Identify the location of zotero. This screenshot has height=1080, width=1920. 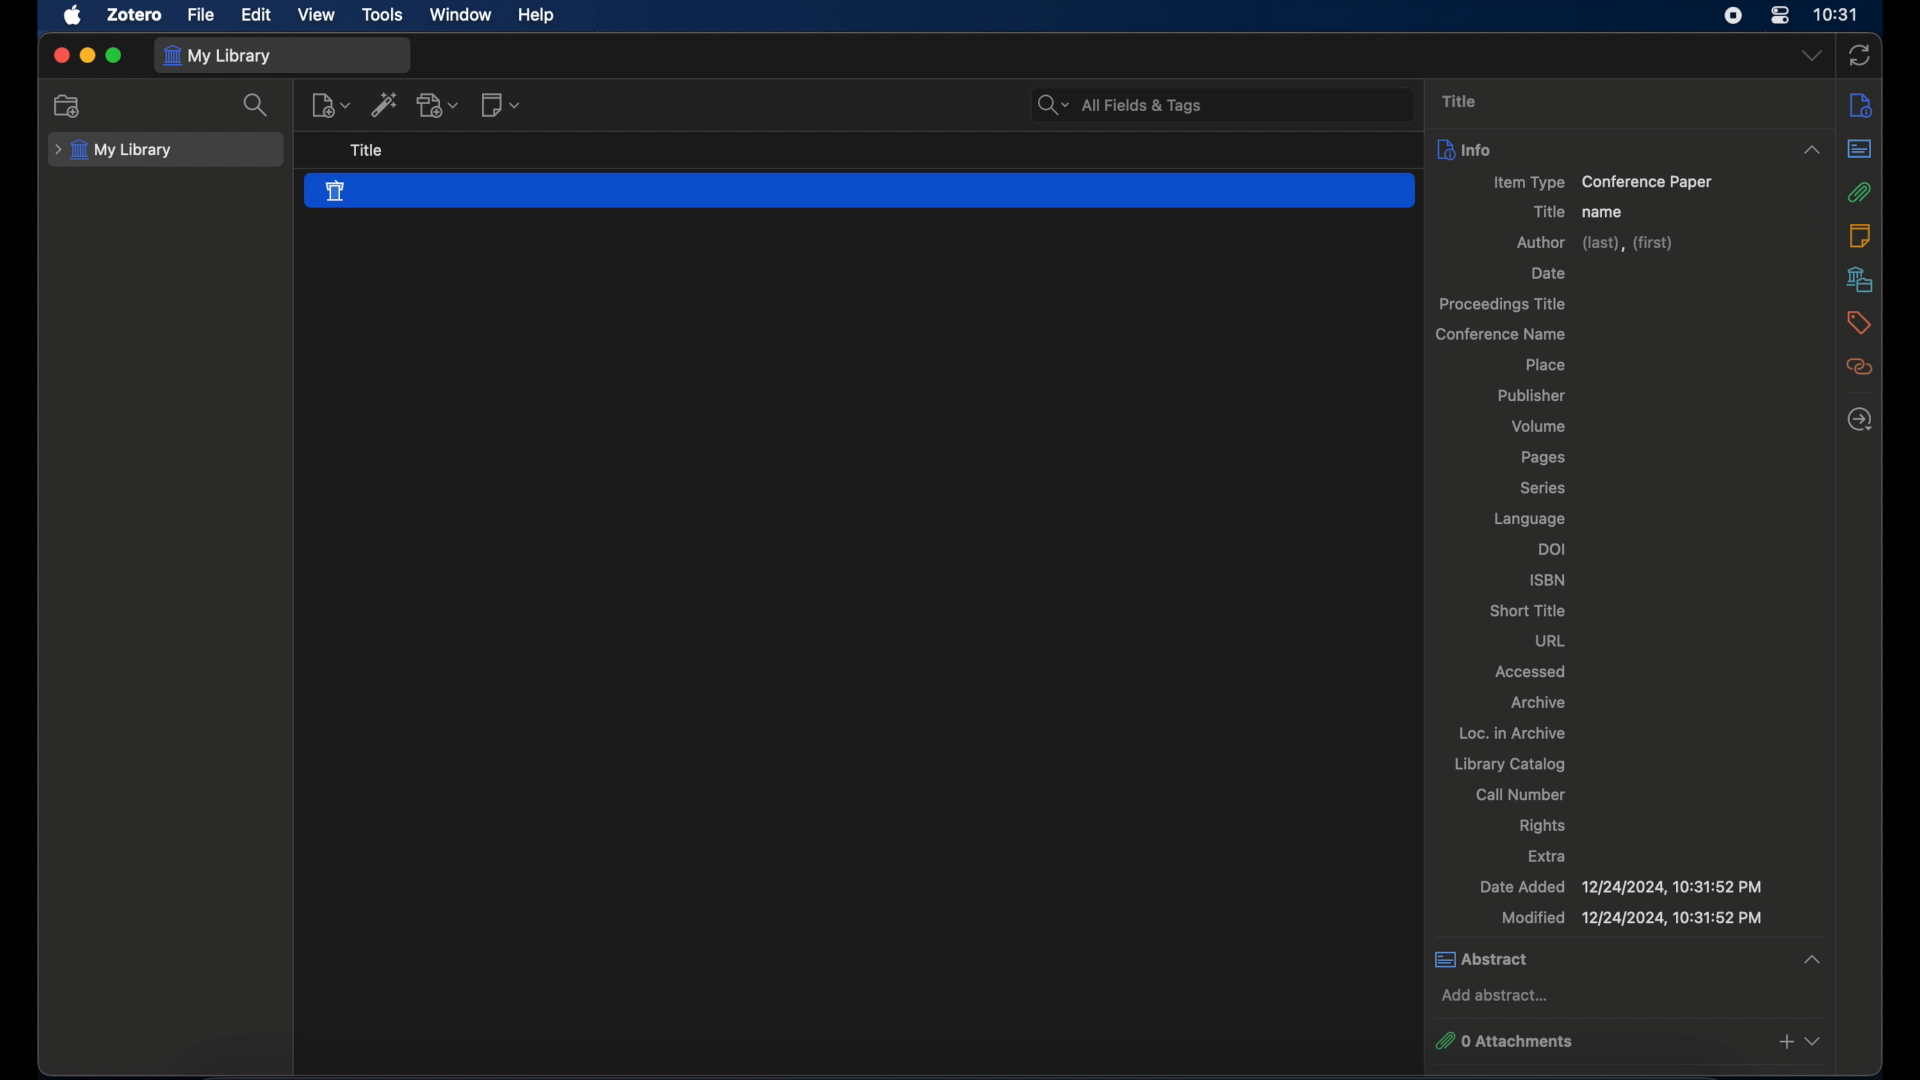
(136, 15).